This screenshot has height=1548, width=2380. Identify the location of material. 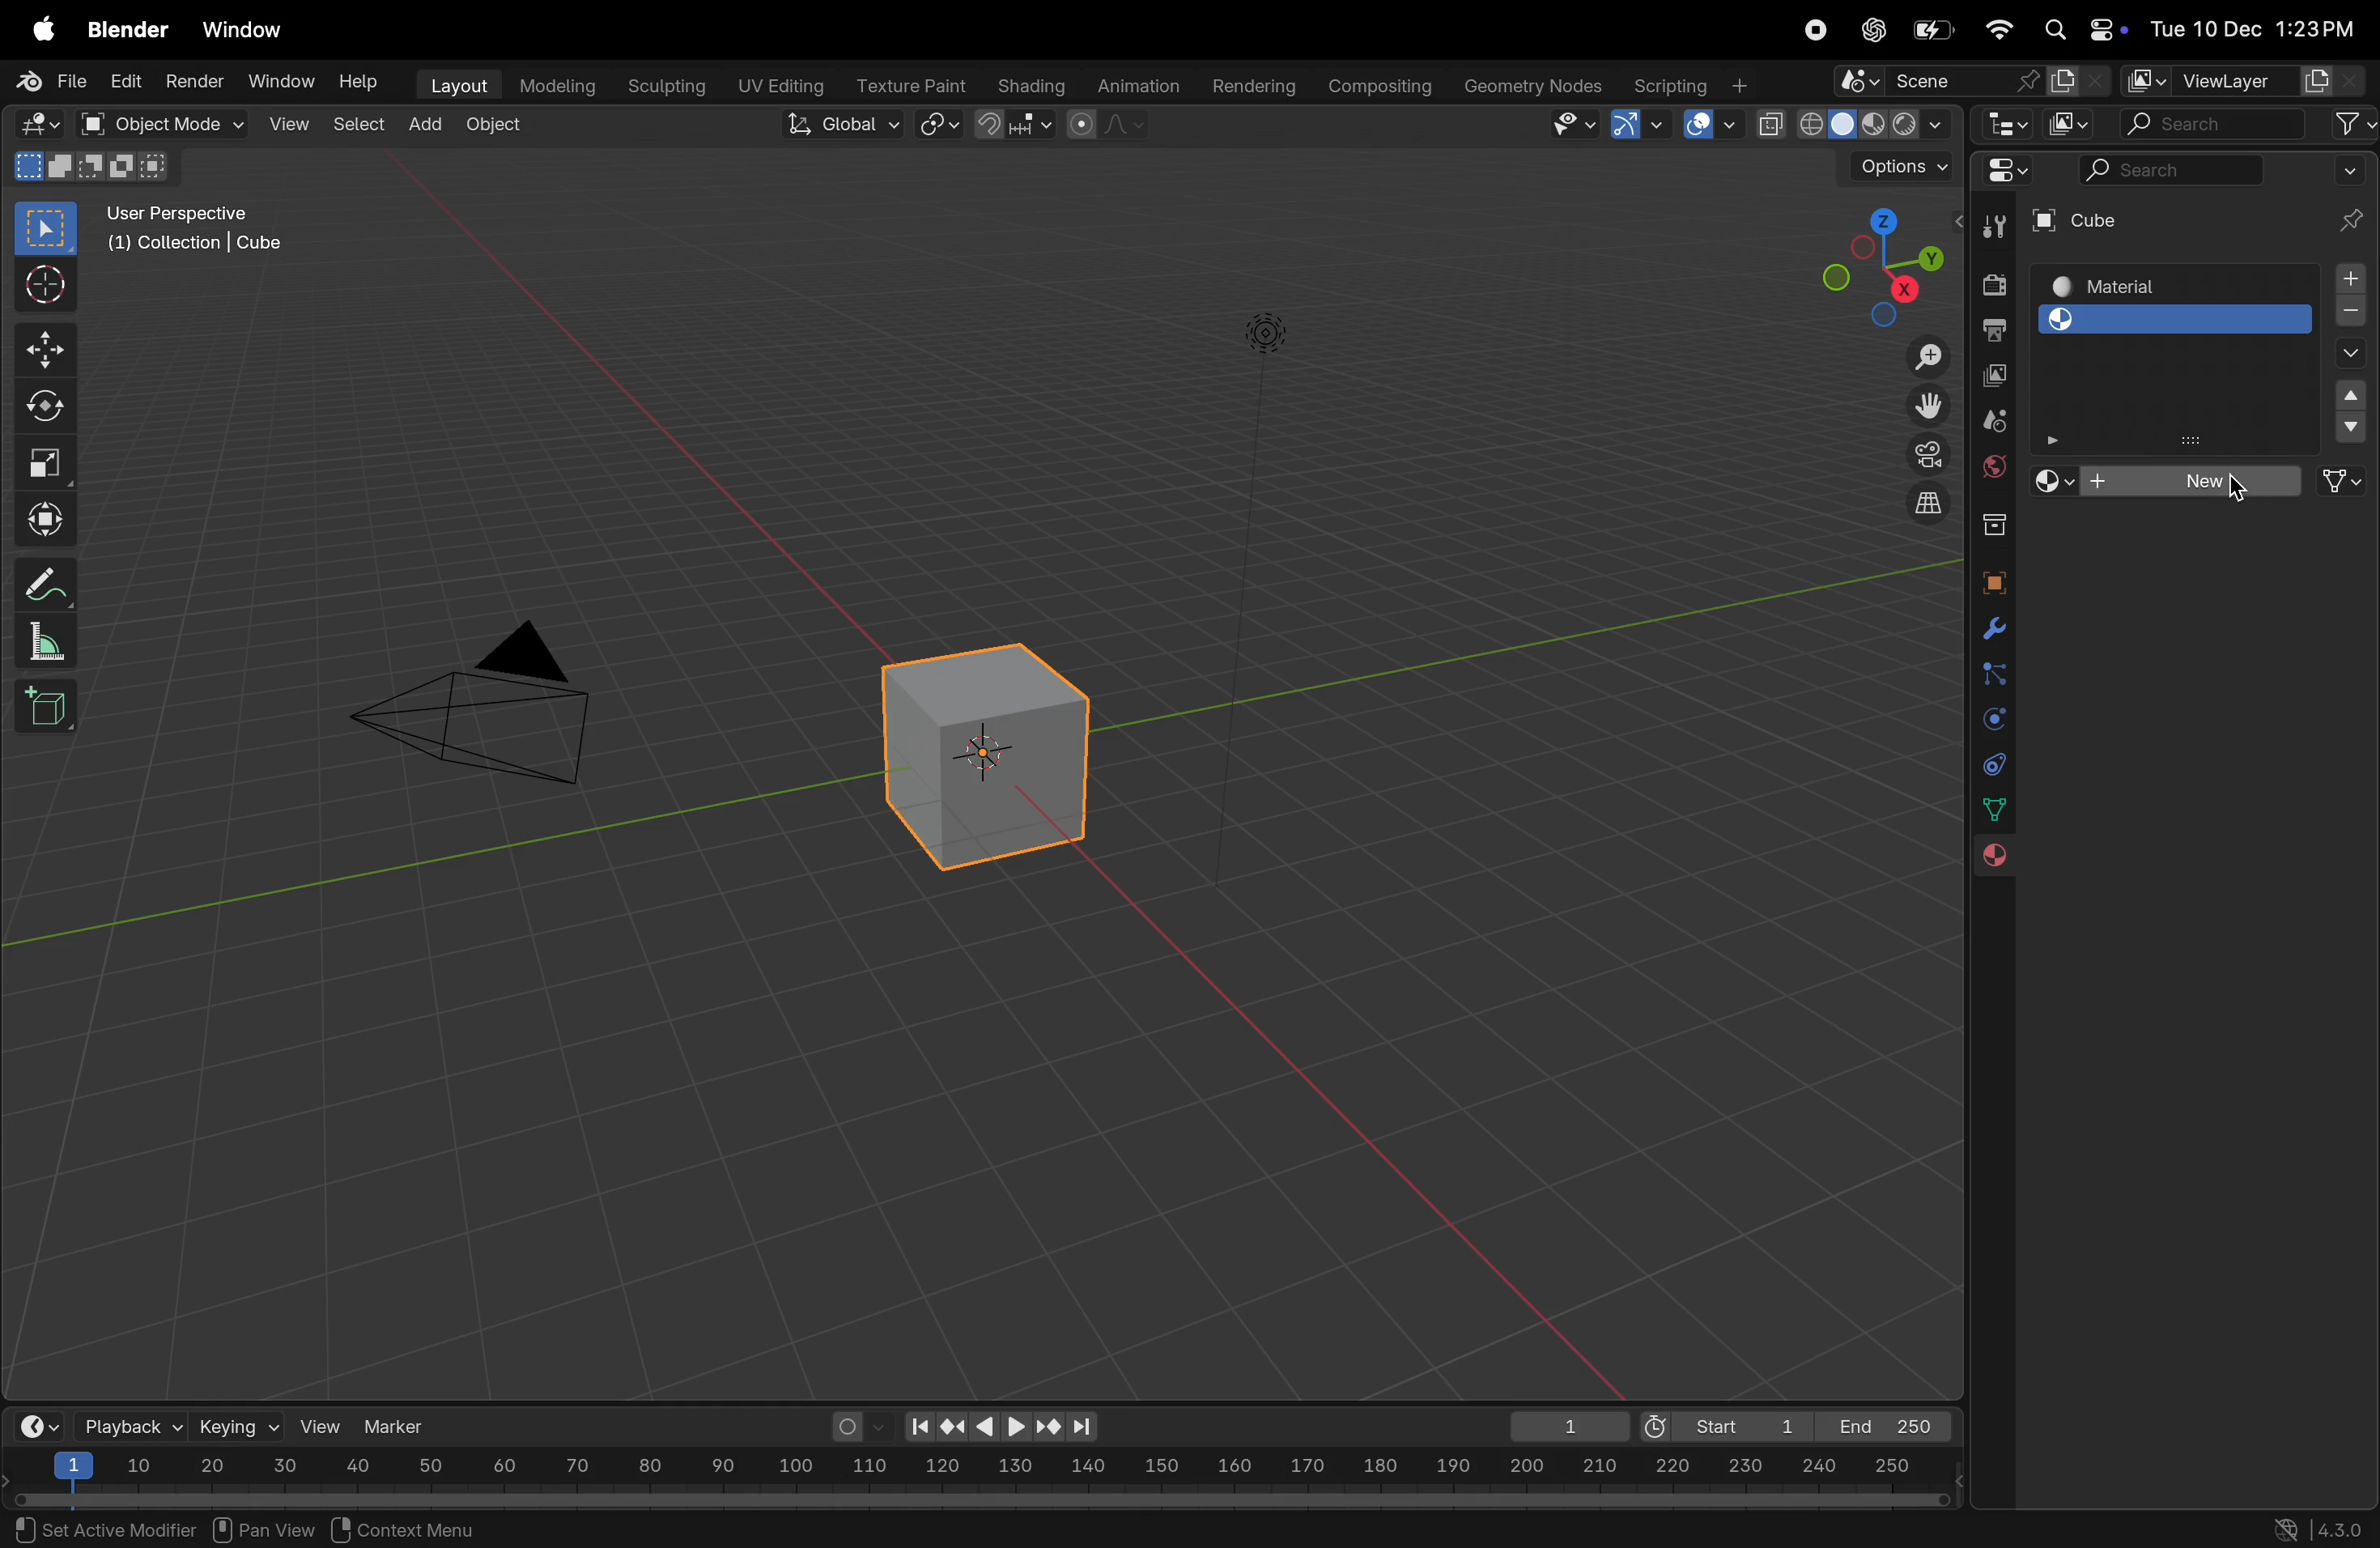
(2172, 285).